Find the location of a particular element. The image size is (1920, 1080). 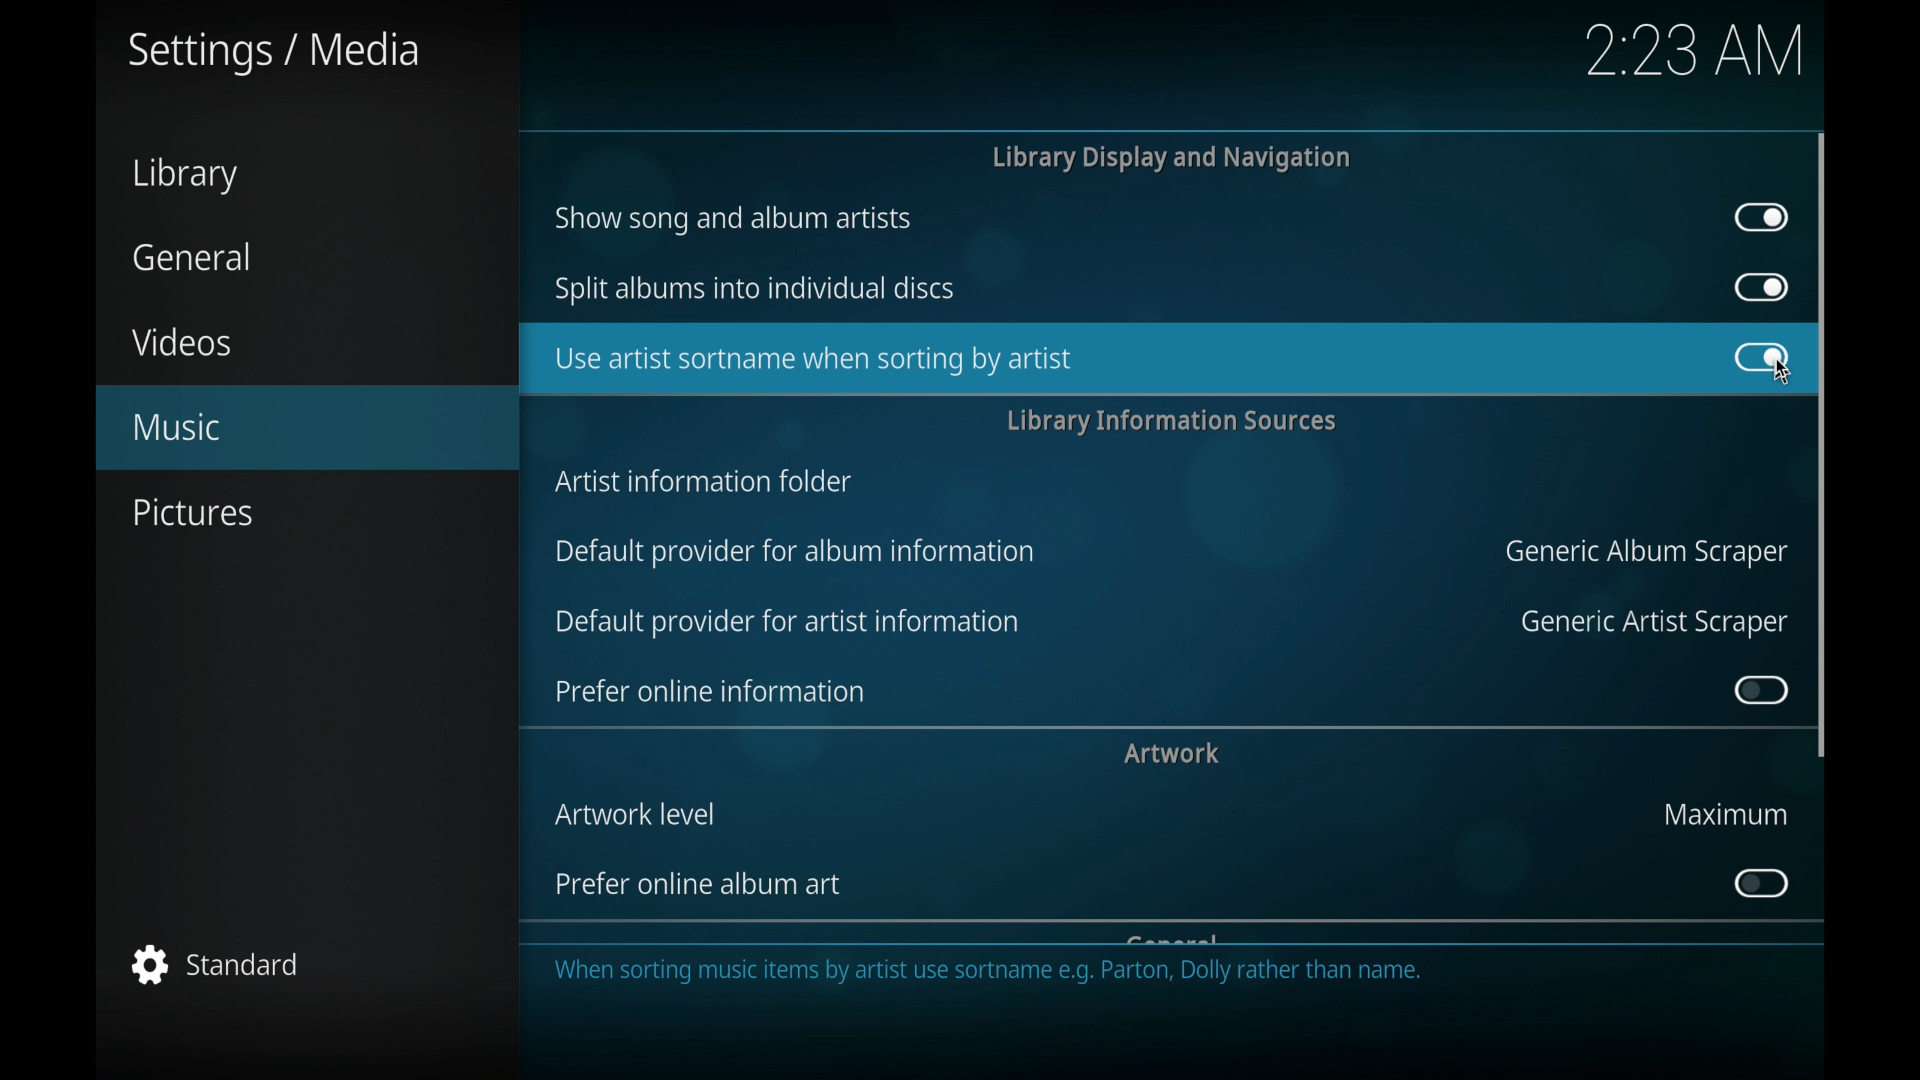

settings/media is located at coordinates (274, 53).